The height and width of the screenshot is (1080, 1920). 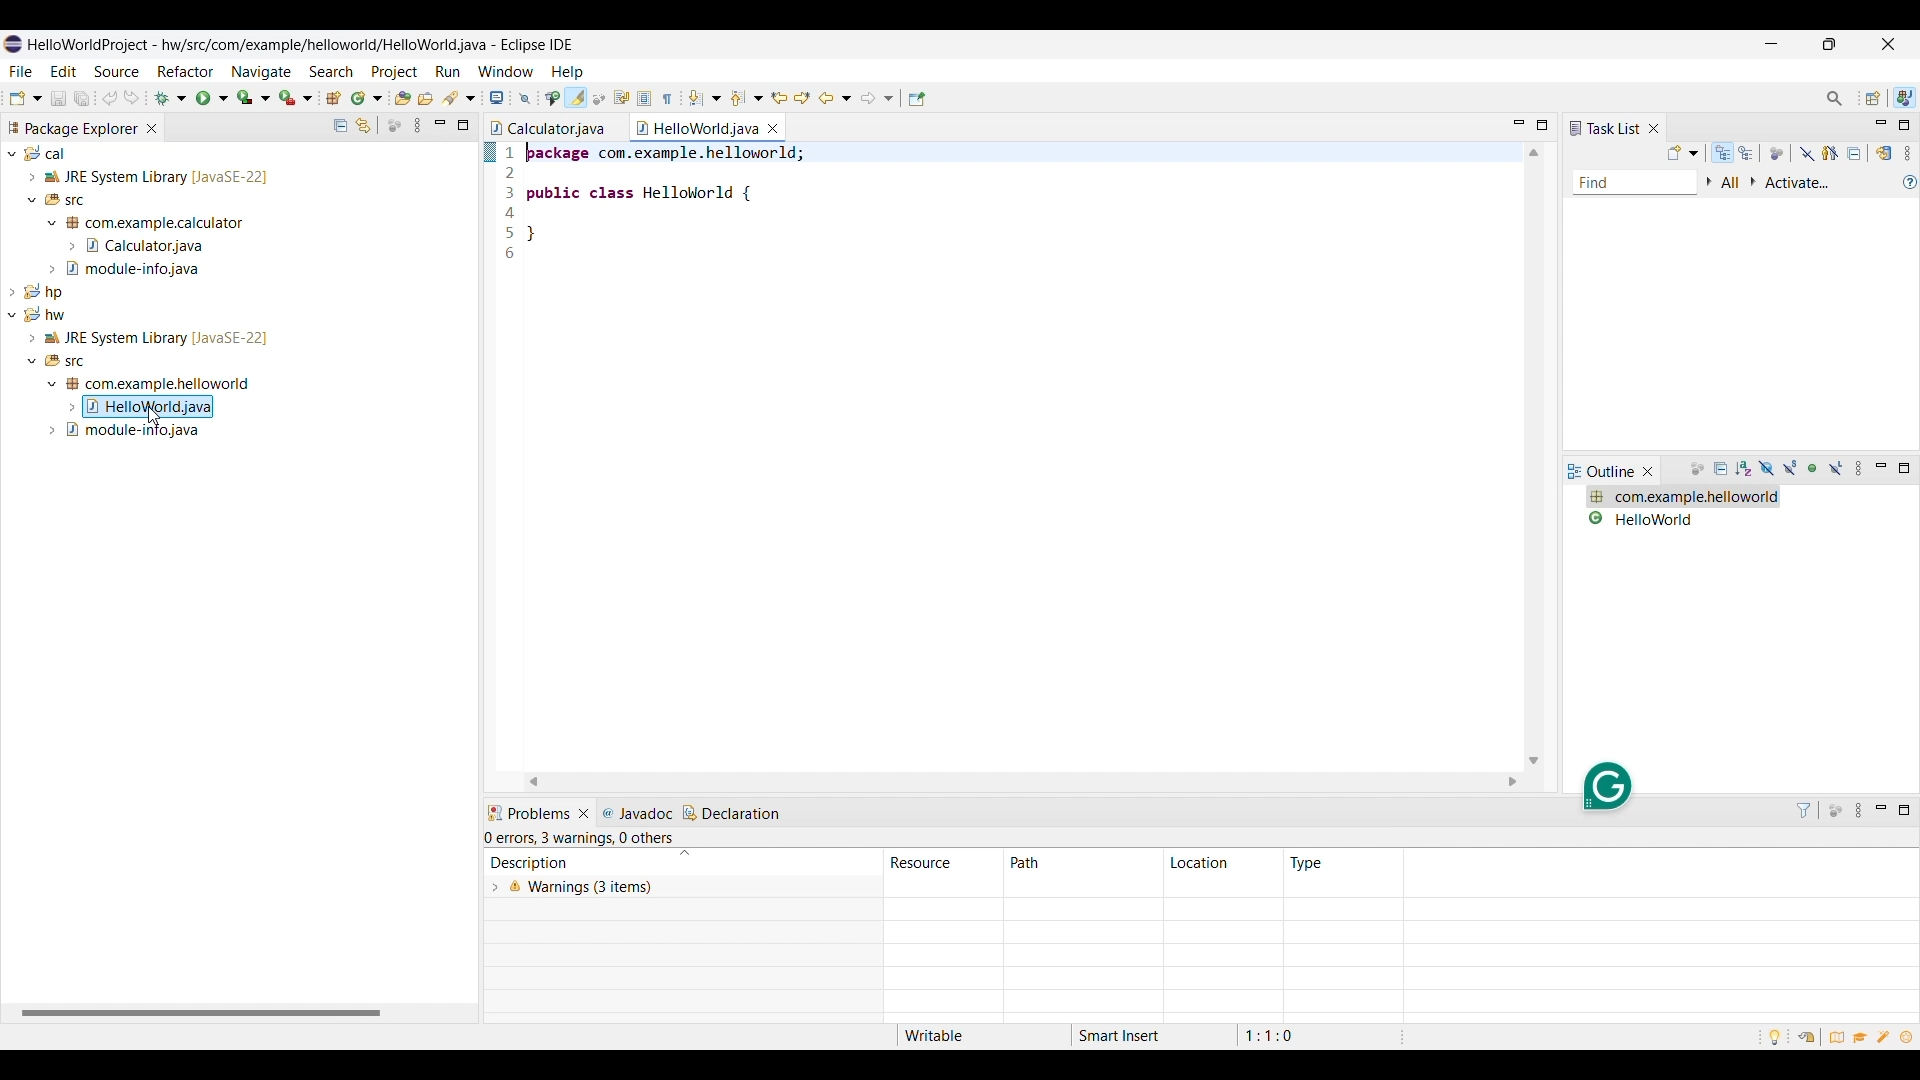 I want to click on Focus on active task, so click(x=1835, y=811).